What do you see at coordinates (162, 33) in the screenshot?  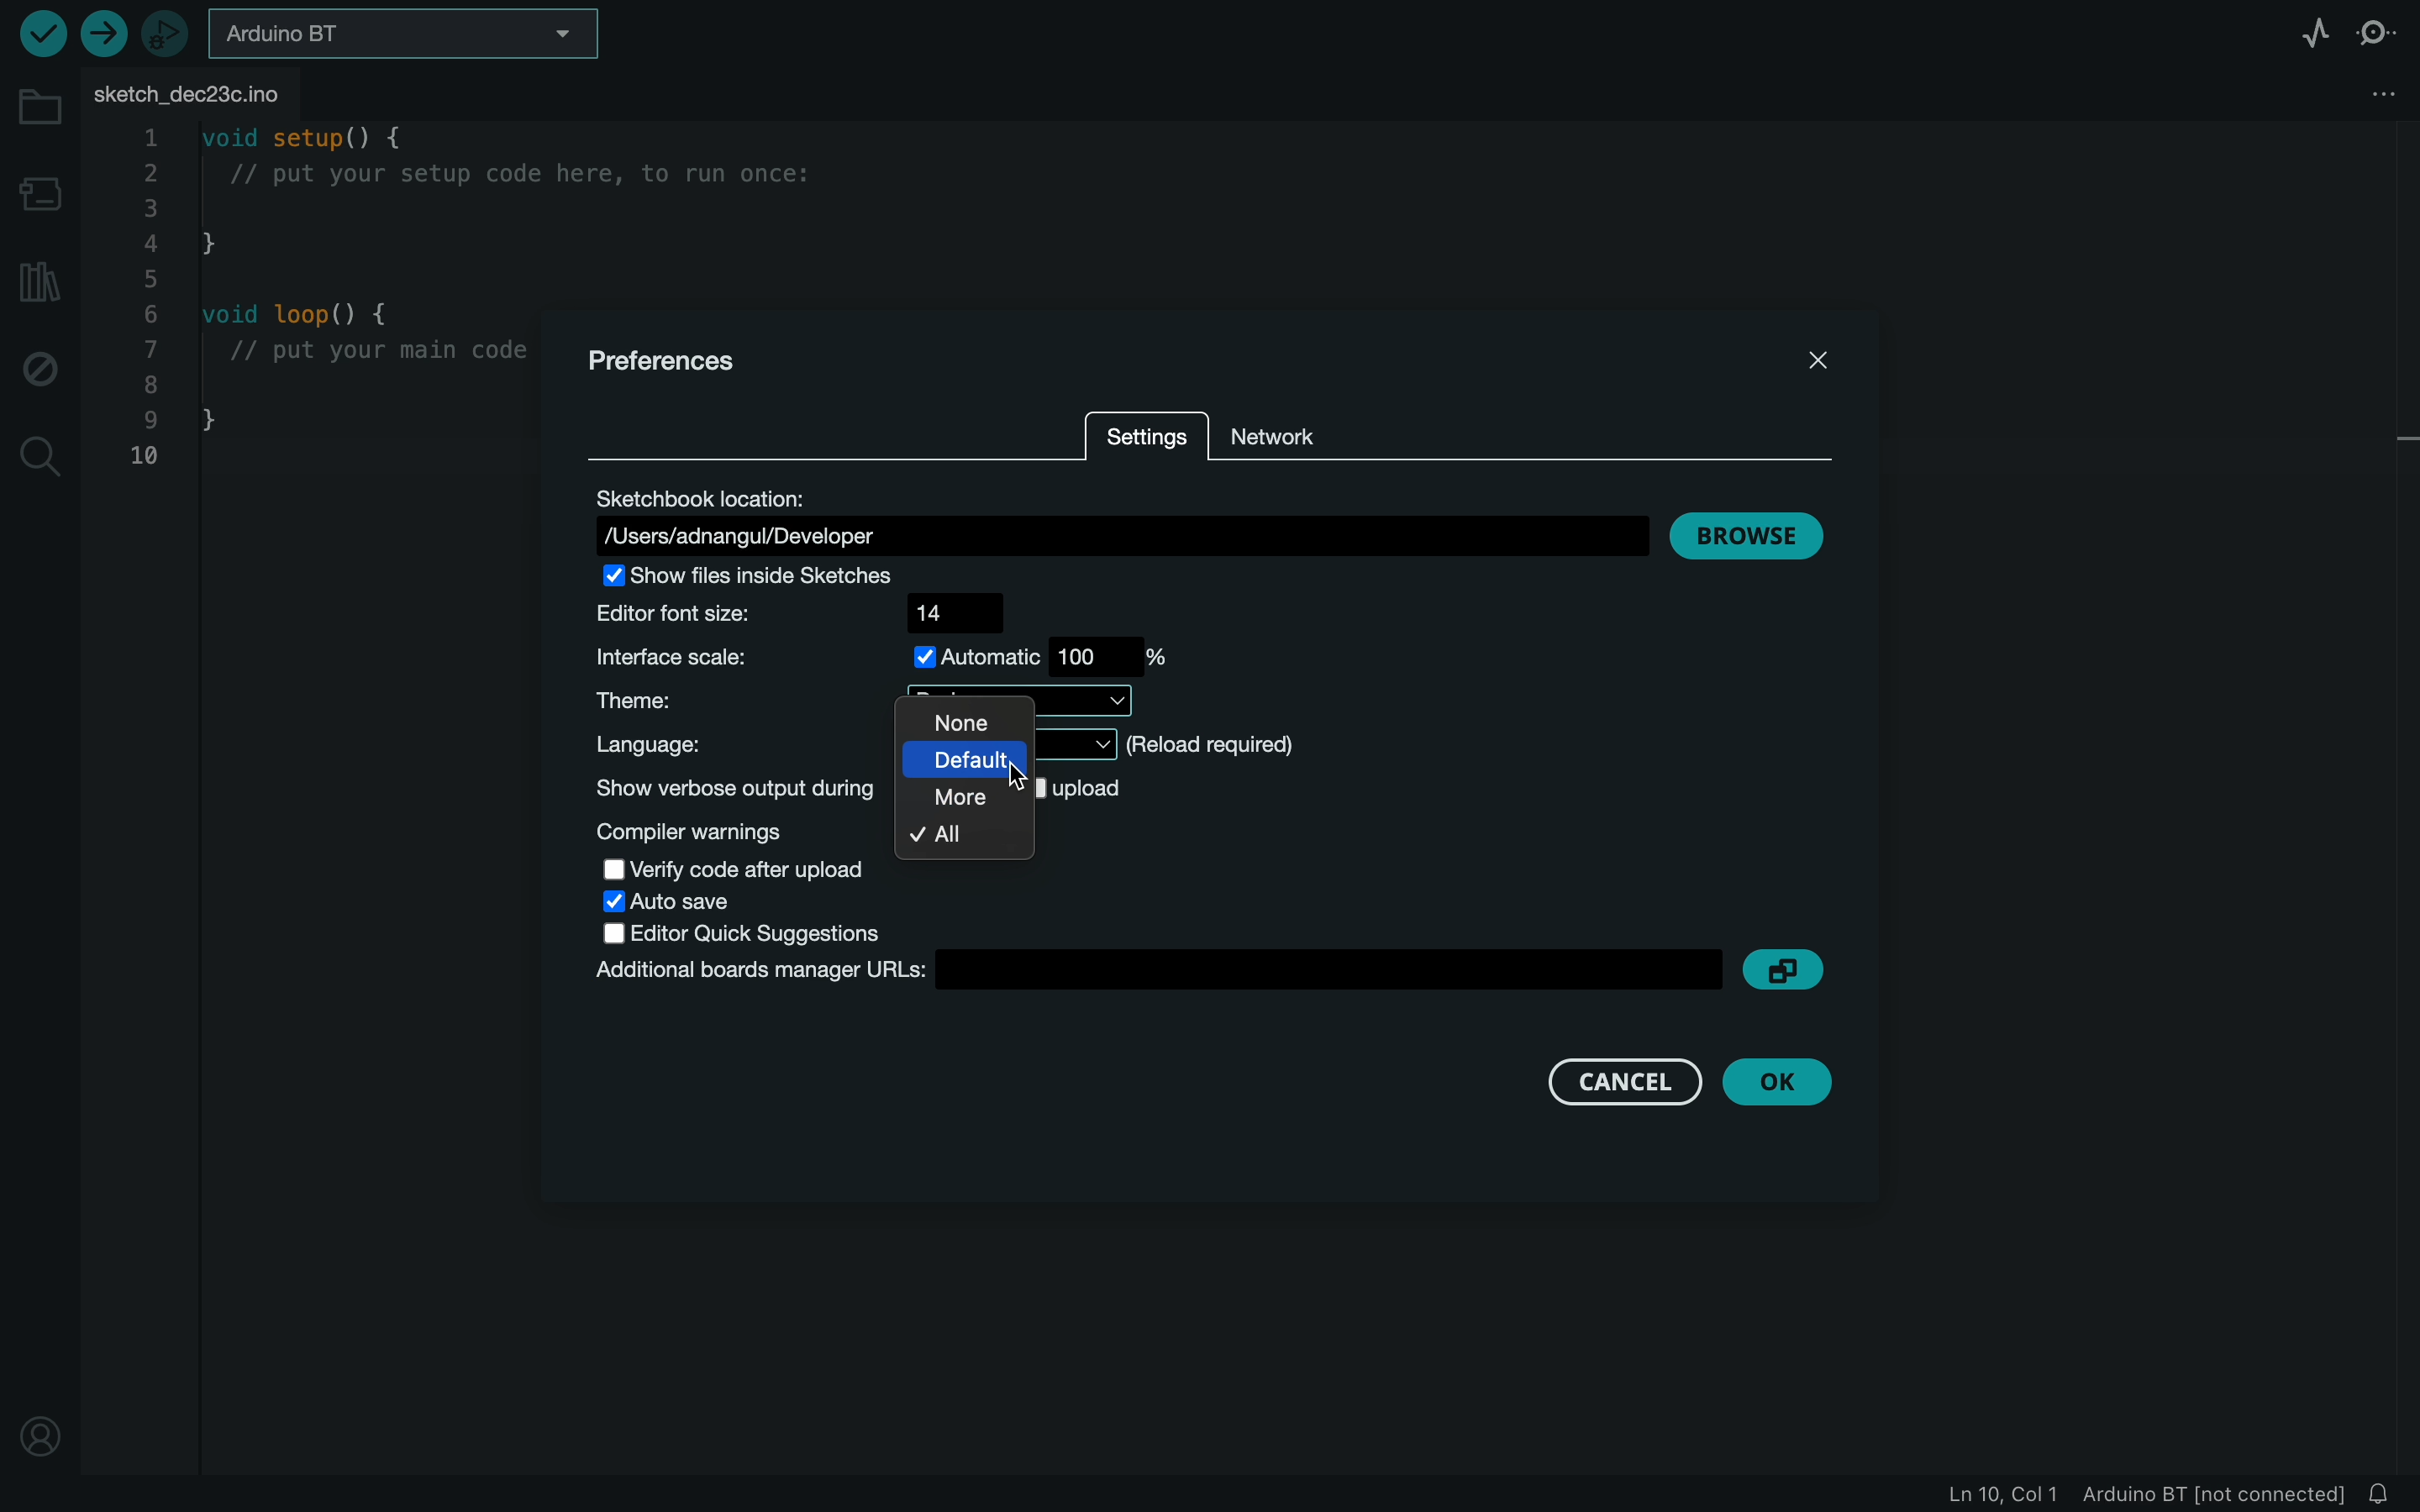 I see `debugger` at bounding box center [162, 33].